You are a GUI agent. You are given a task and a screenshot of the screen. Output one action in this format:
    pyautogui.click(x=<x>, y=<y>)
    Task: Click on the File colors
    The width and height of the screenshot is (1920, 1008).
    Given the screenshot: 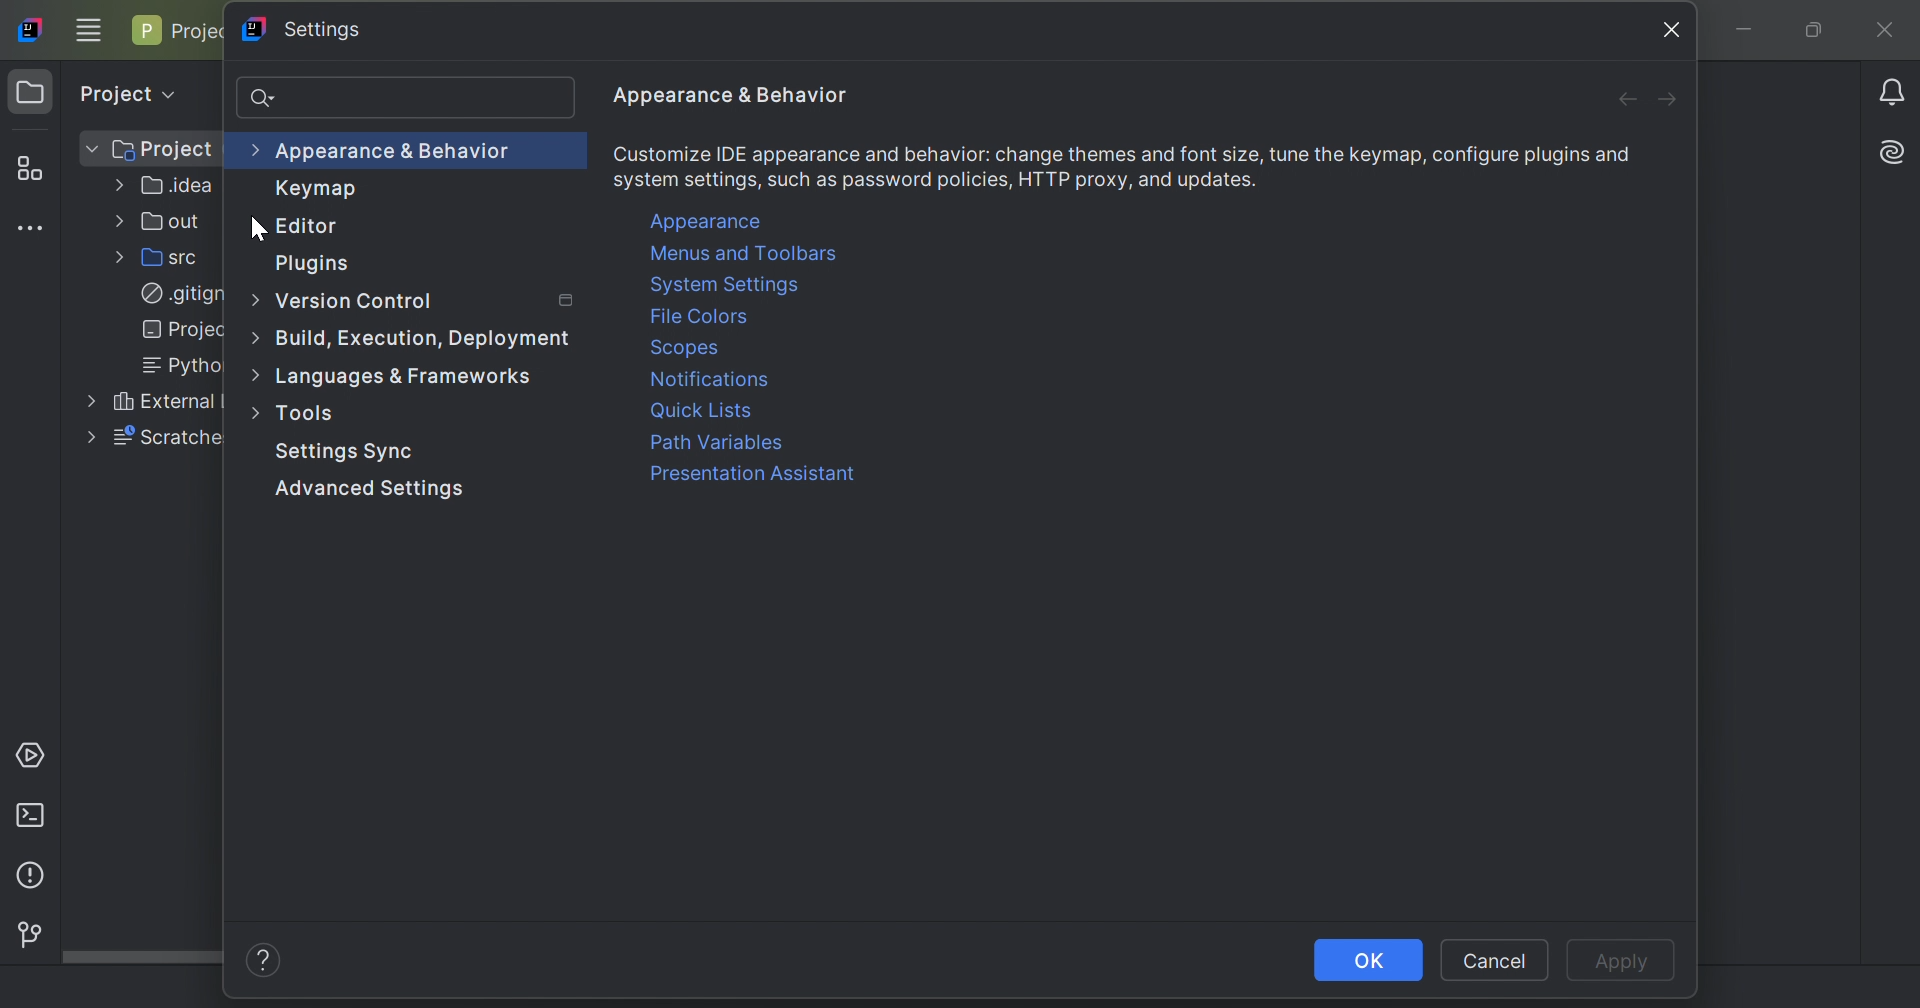 What is the action you would take?
    pyautogui.click(x=699, y=318)
    